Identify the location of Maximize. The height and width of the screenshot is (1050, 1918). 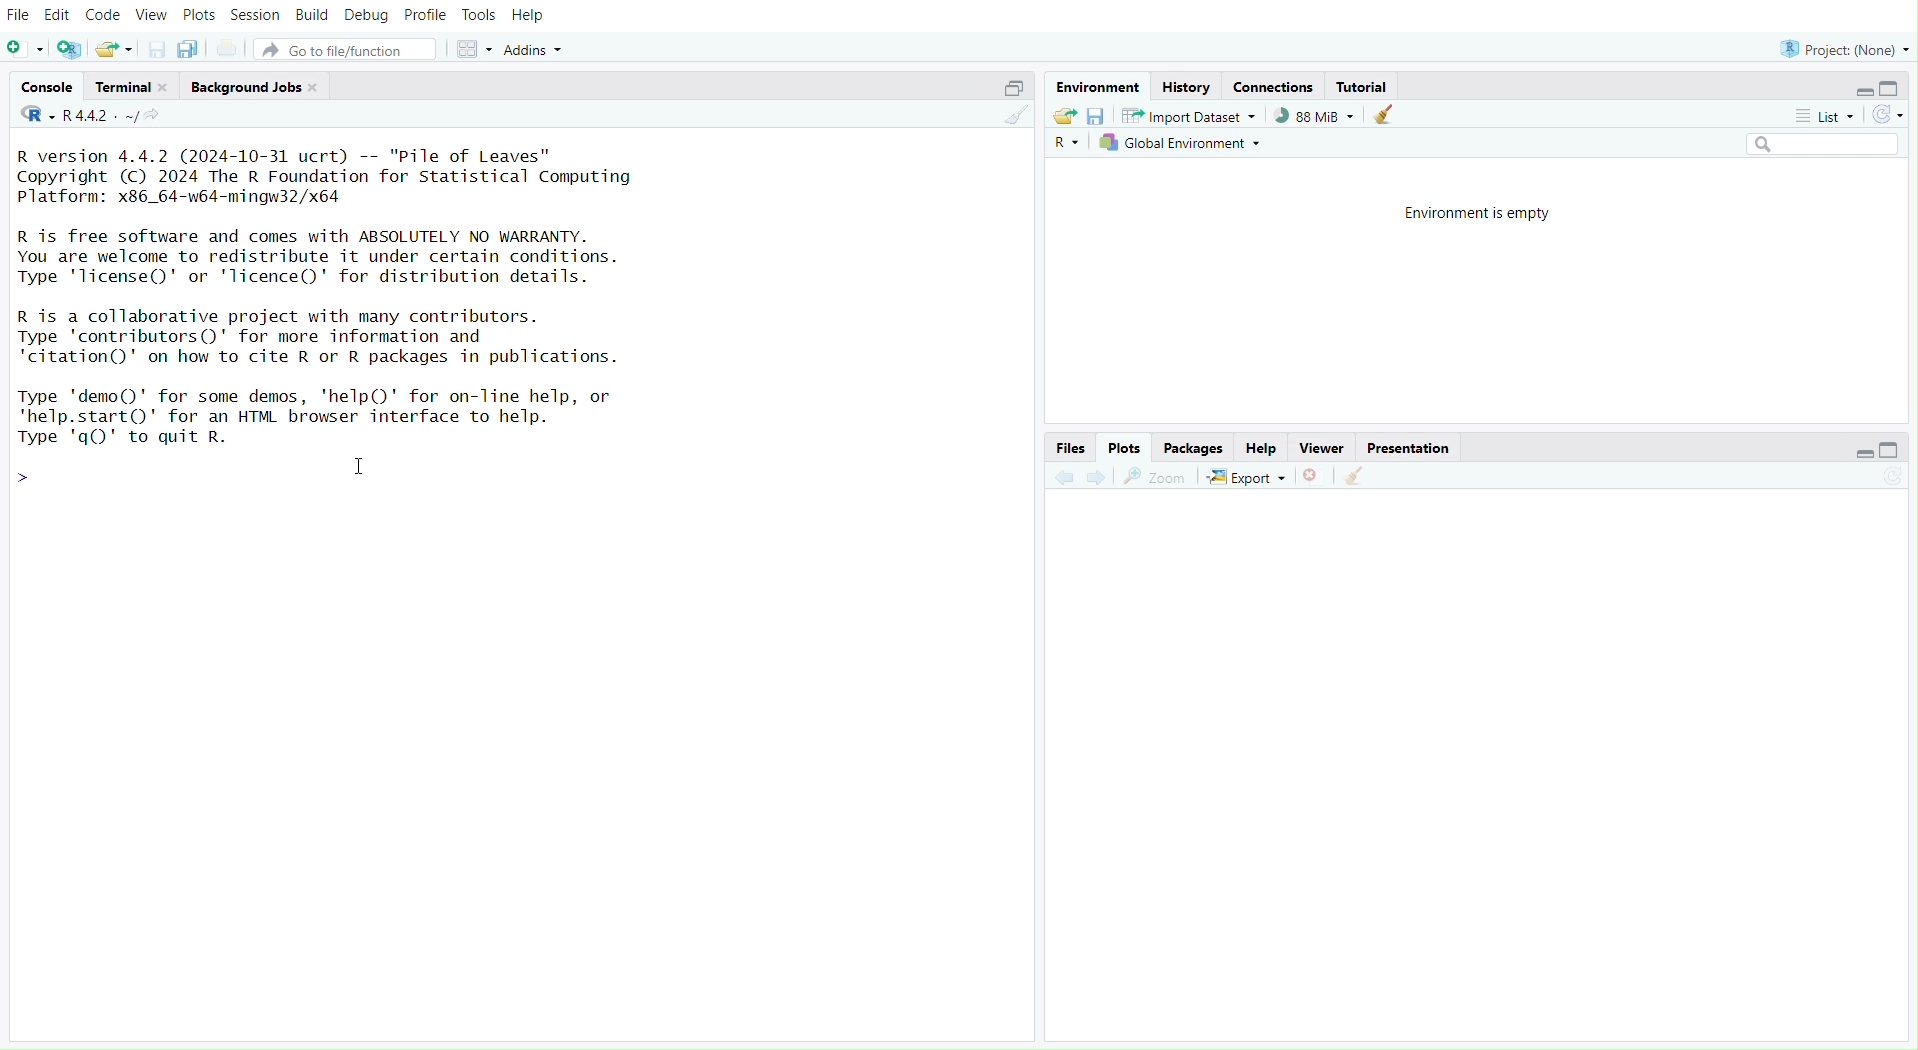
(1899, 449).